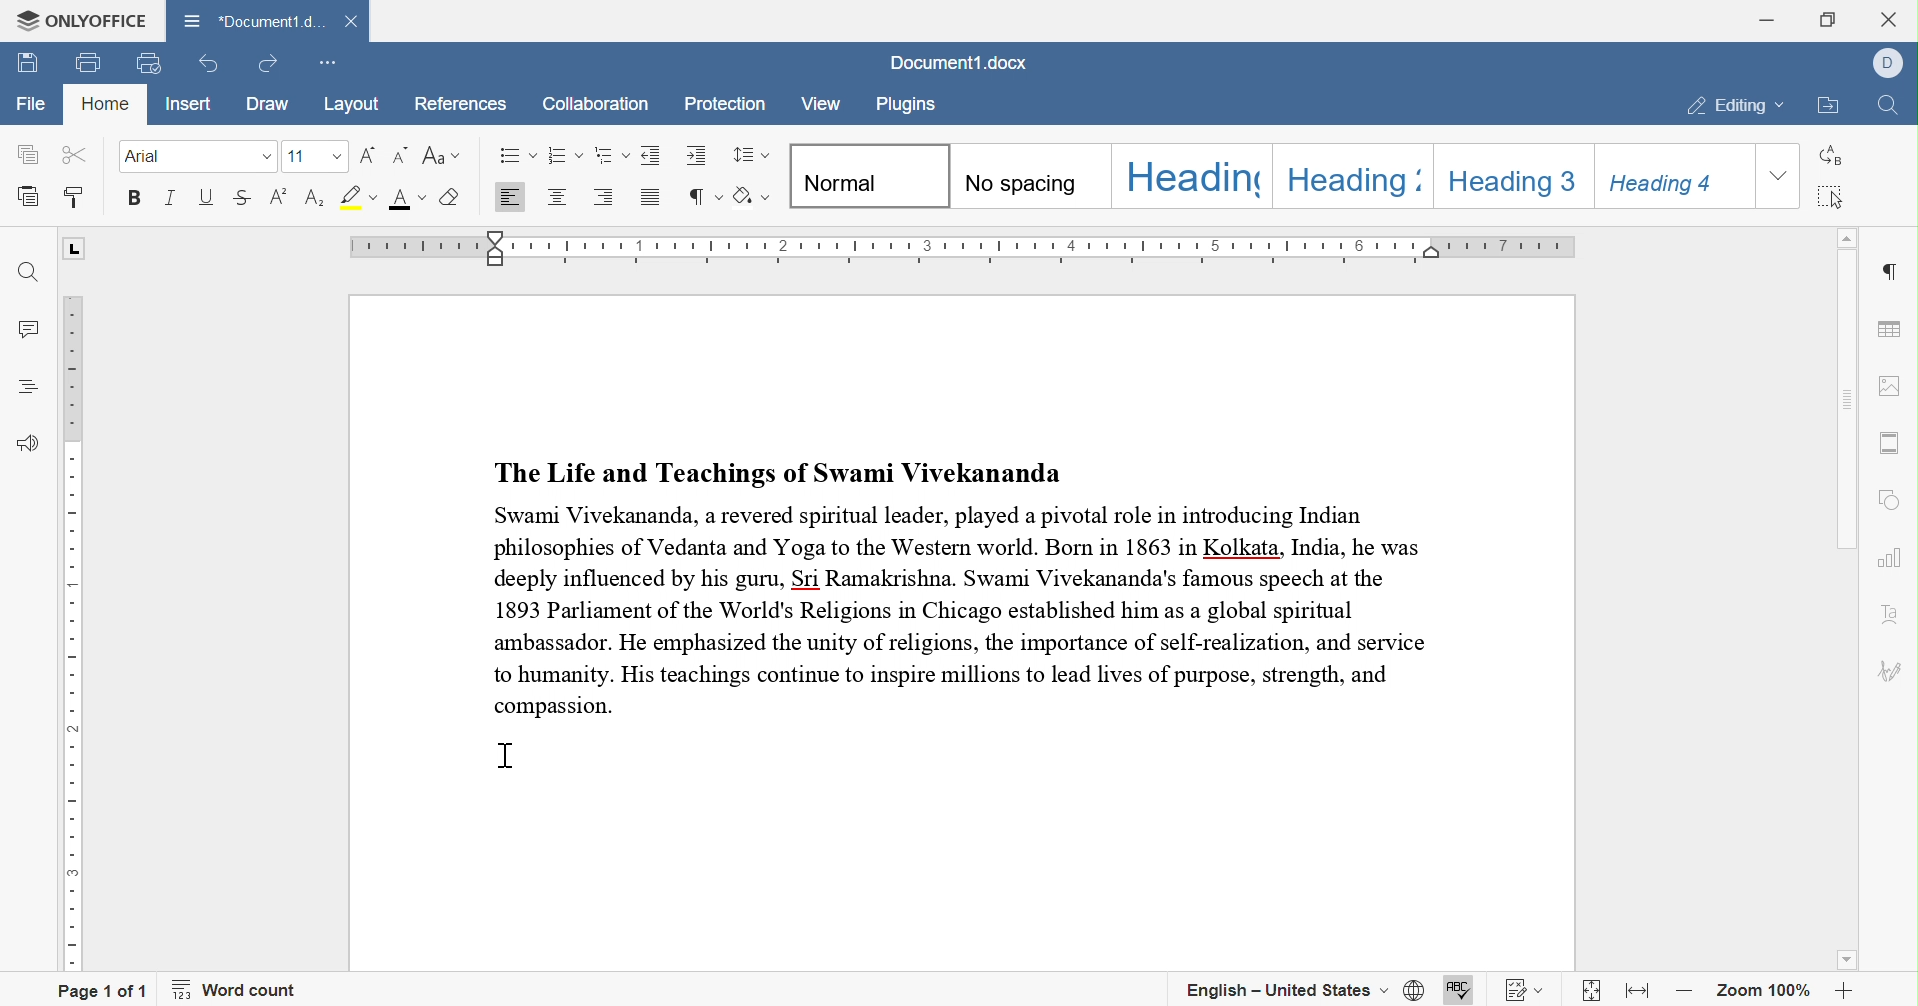  Describe the element at coordinates (1886, 385) in the screenshot. I see `image settings` at that location.